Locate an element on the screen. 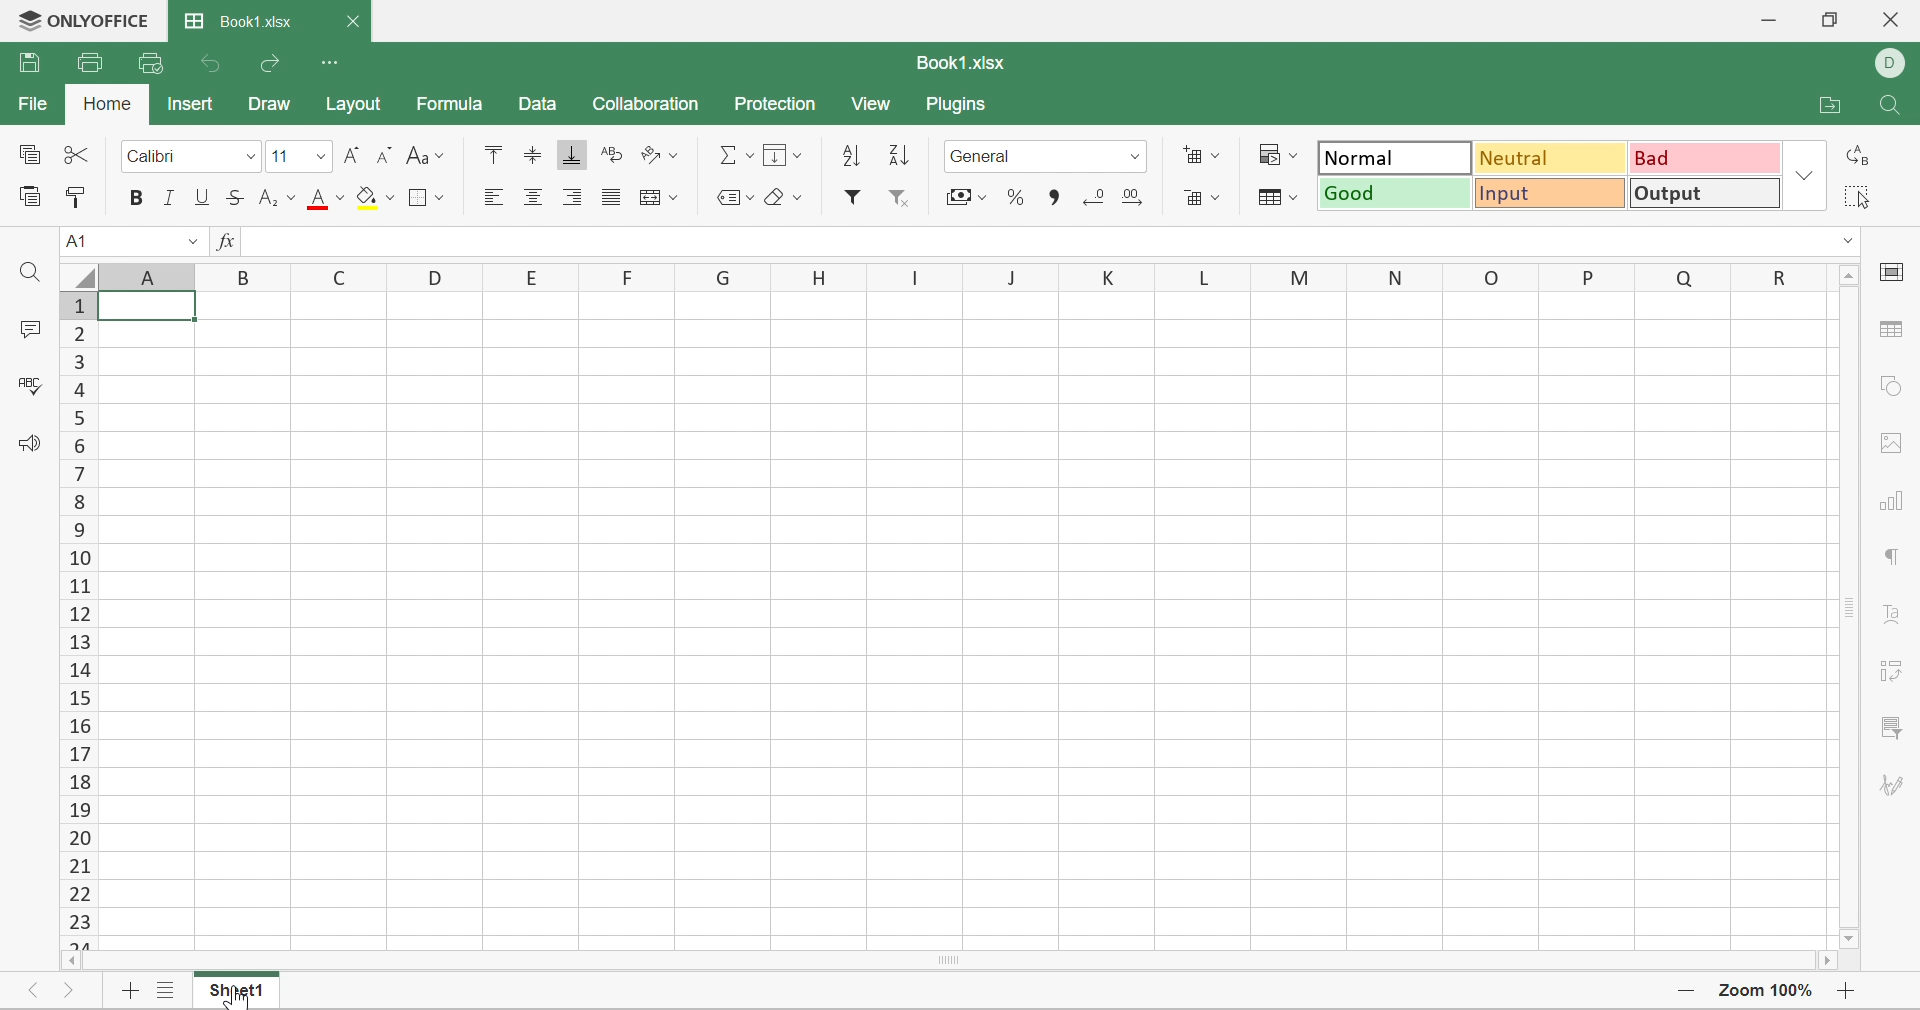 Image resolution: width=1920 pixels, height=1010 pixels. Neutral is located at coordinates (1553, 158).